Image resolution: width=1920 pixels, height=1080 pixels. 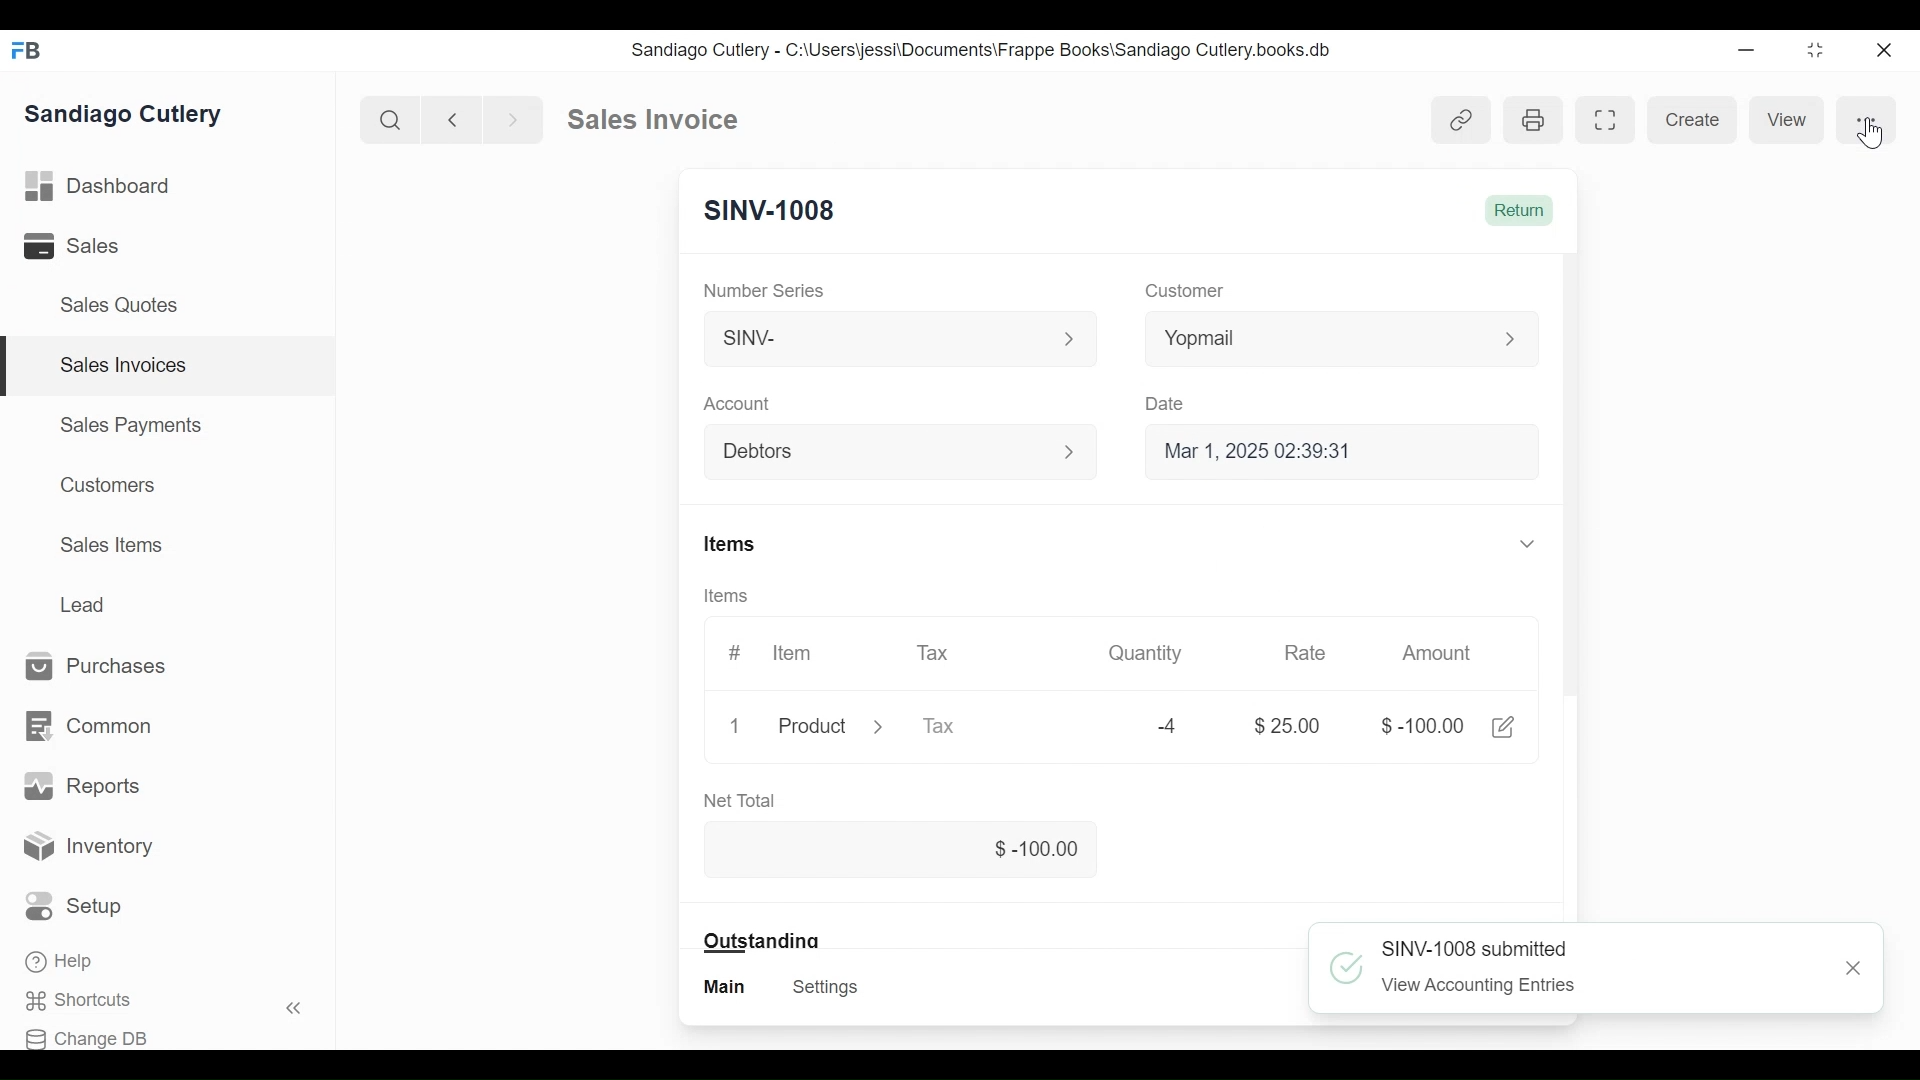 I want to click on Number Series, so click(x=763, y=289).